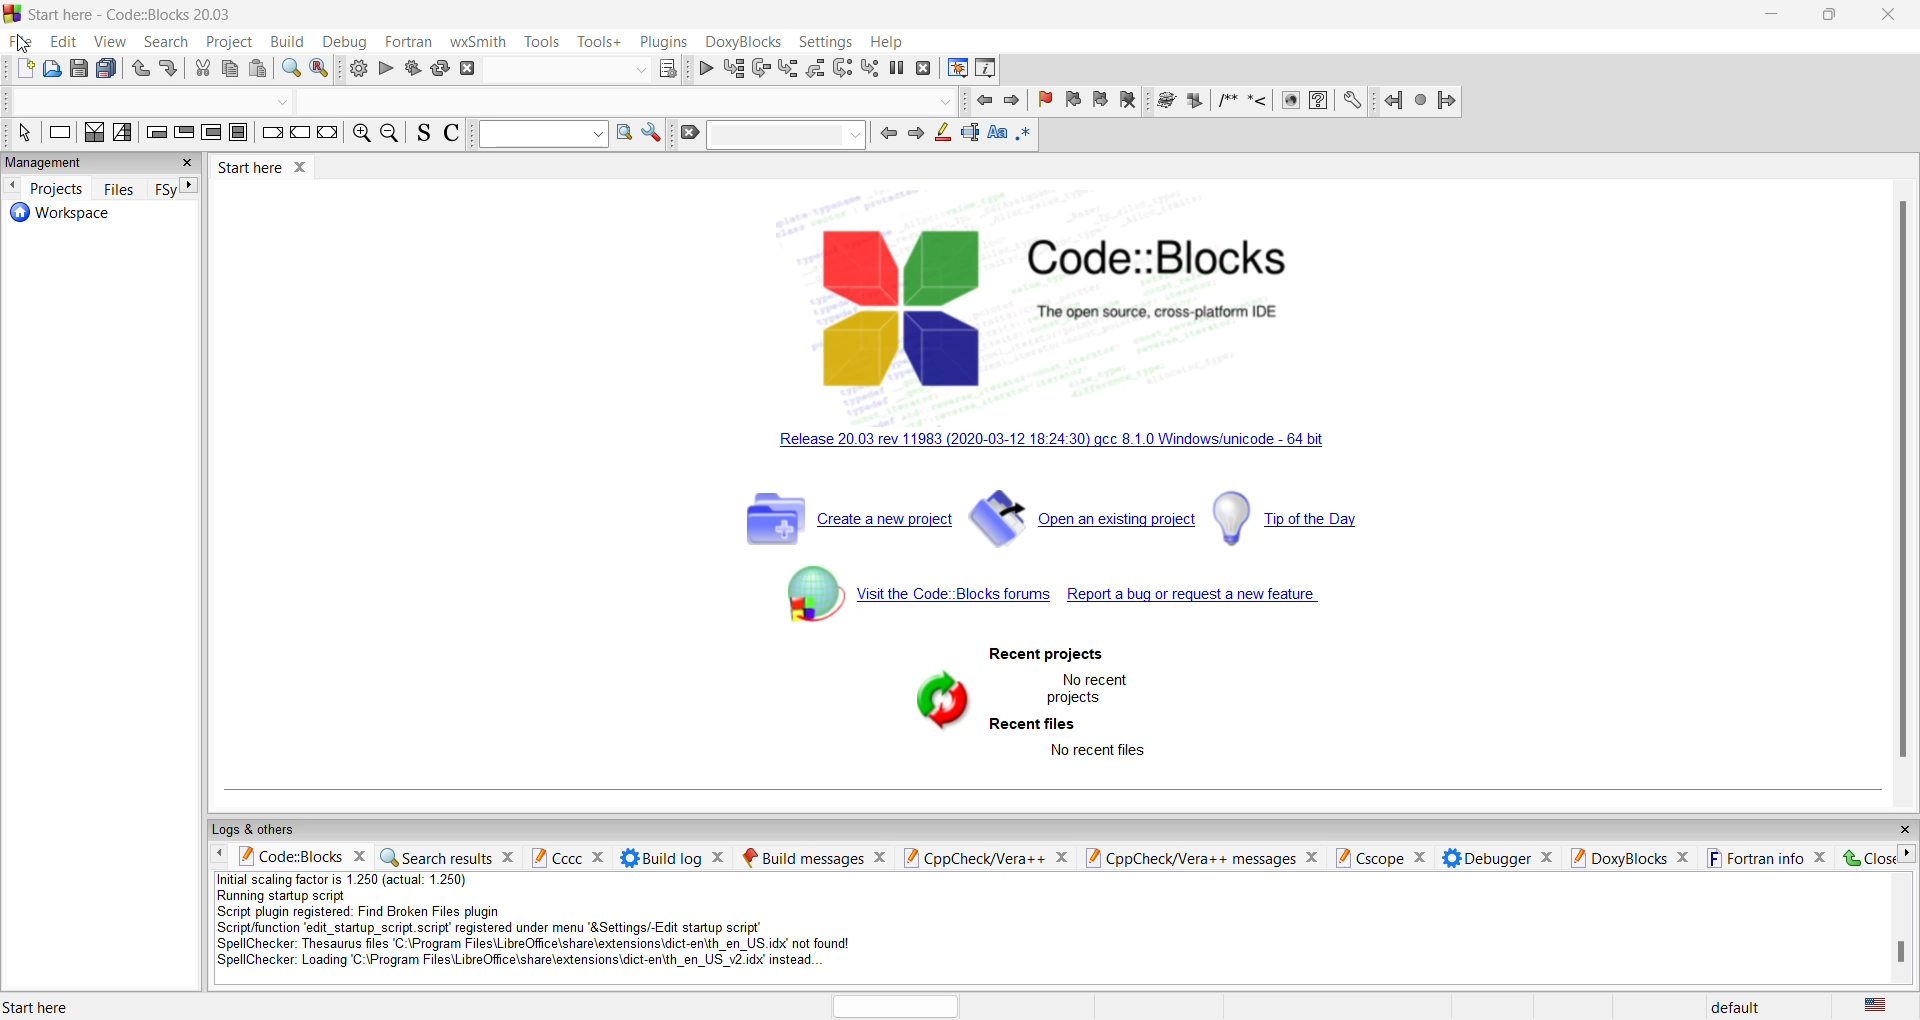 The image size is (1920, 1020). I want to click on instruction, so click(59, 136).